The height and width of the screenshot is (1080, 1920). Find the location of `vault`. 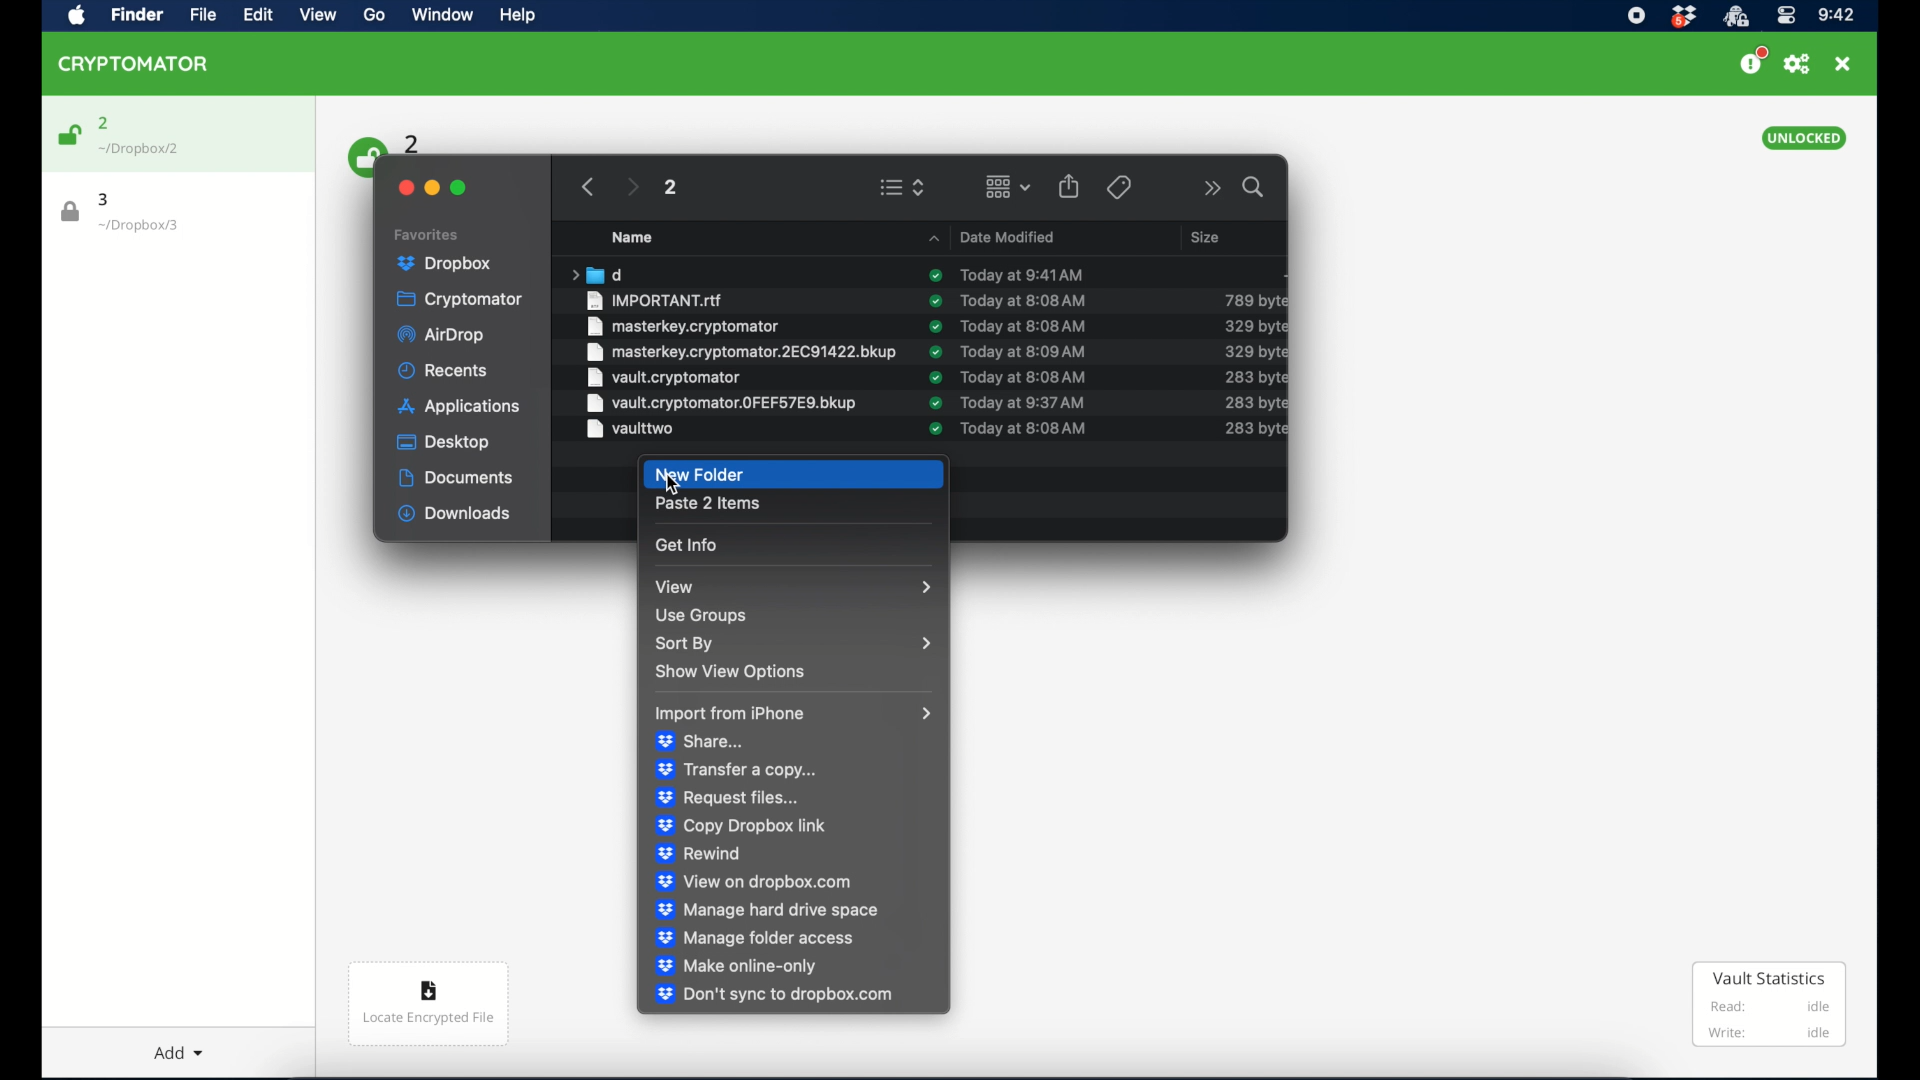

vault is located at coordinates (662, 377).